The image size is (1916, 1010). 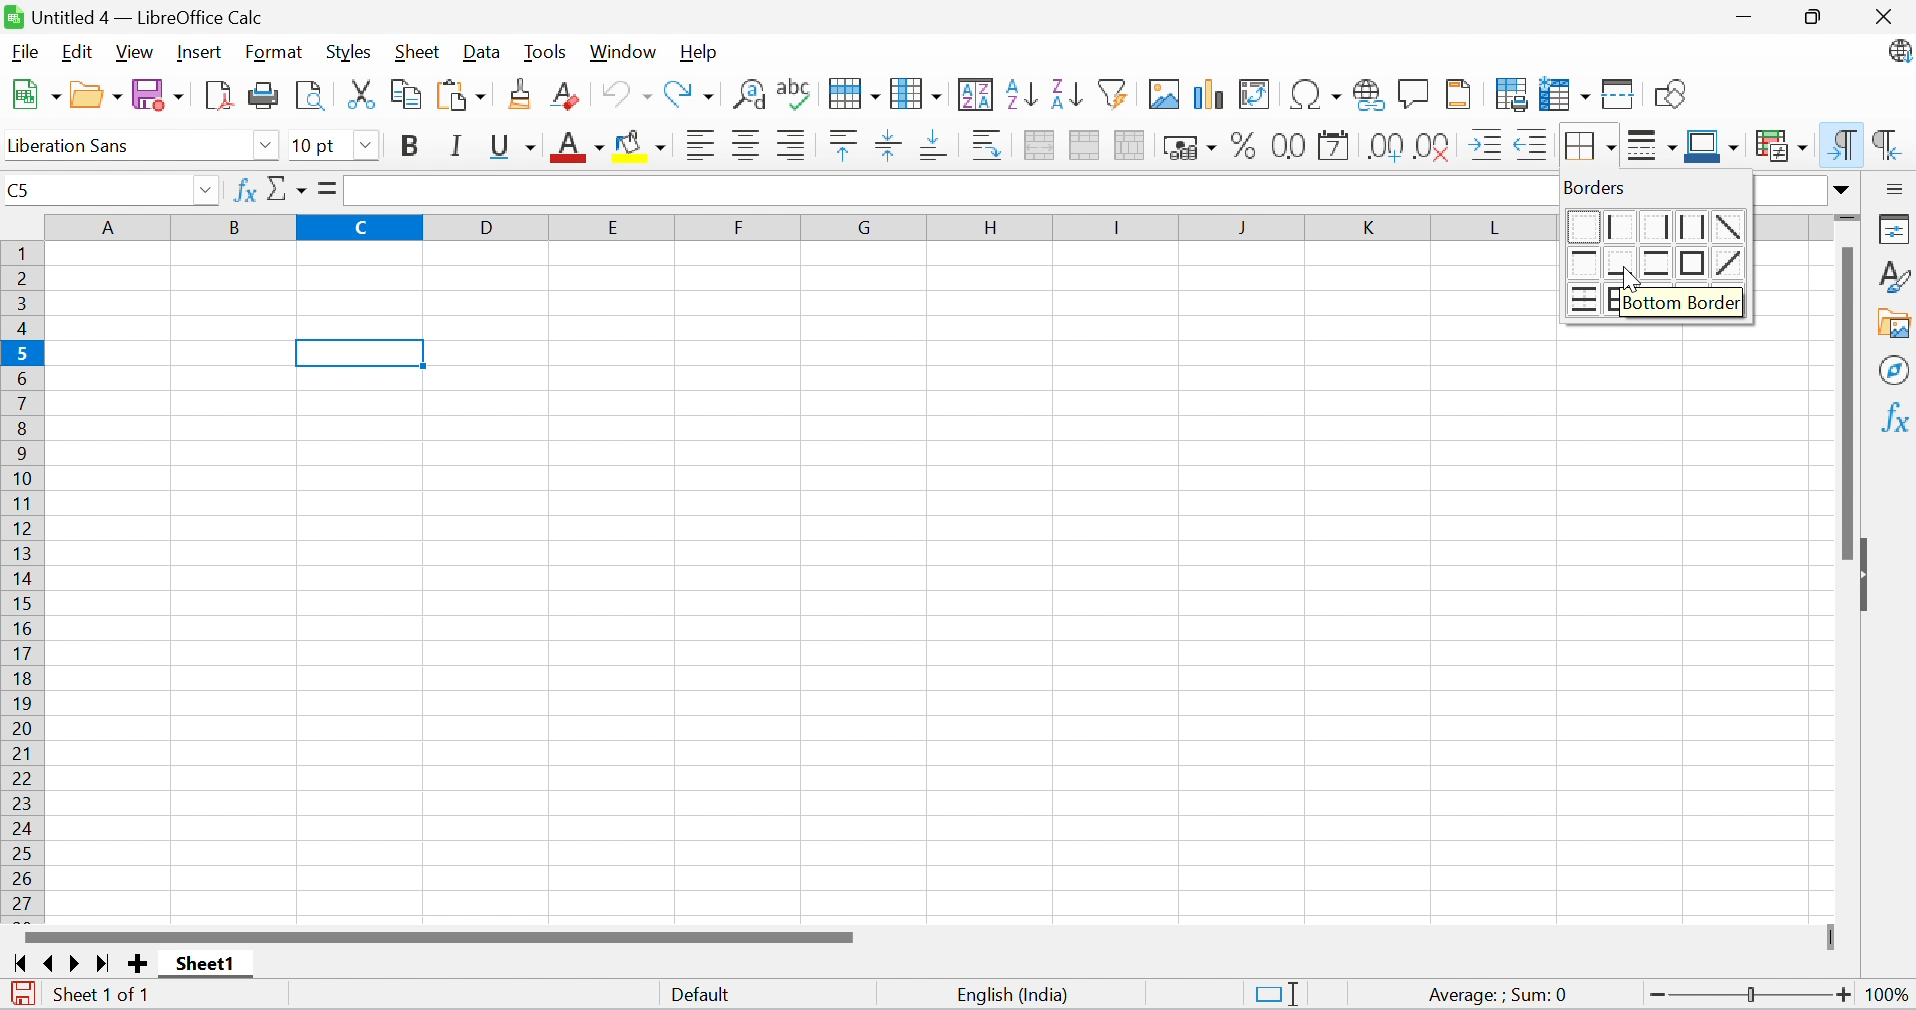 What do you see at coordinates (688, 97) in the screenshot?
I see `Redo` at bounding box center [688, 97].